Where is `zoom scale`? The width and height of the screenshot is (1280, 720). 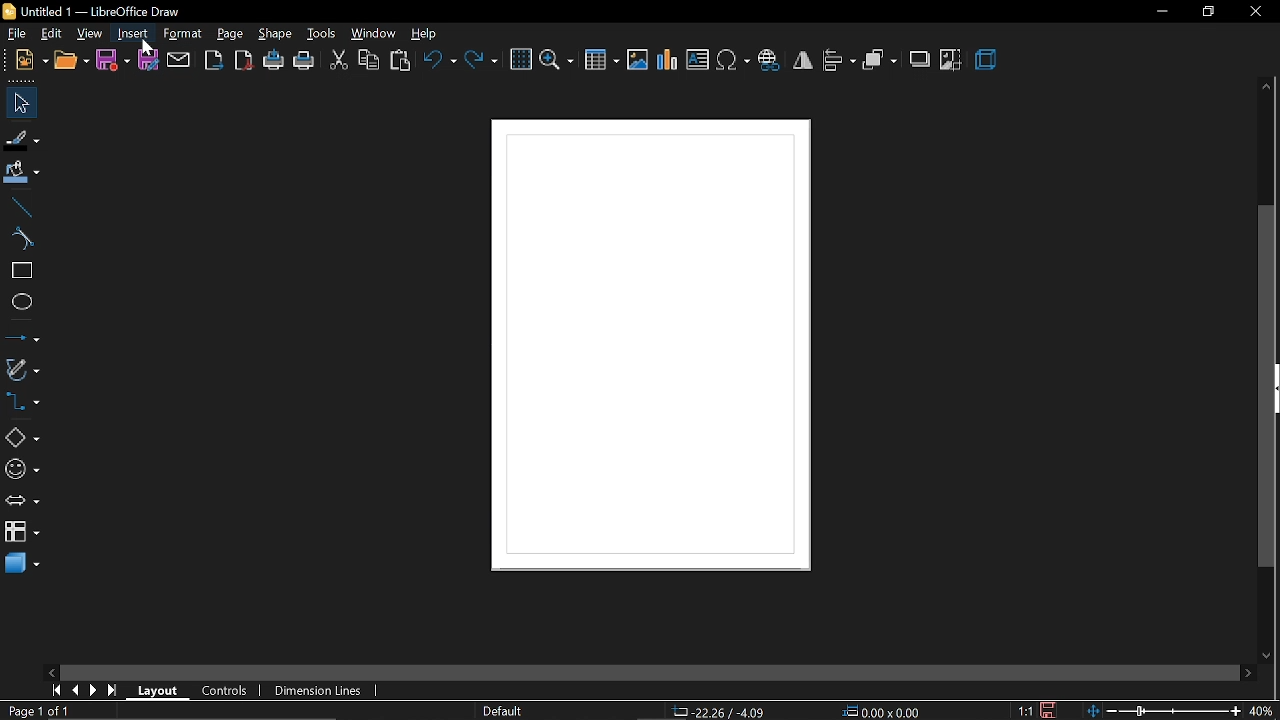 zoom scale is located at coordinates (1163, 711).